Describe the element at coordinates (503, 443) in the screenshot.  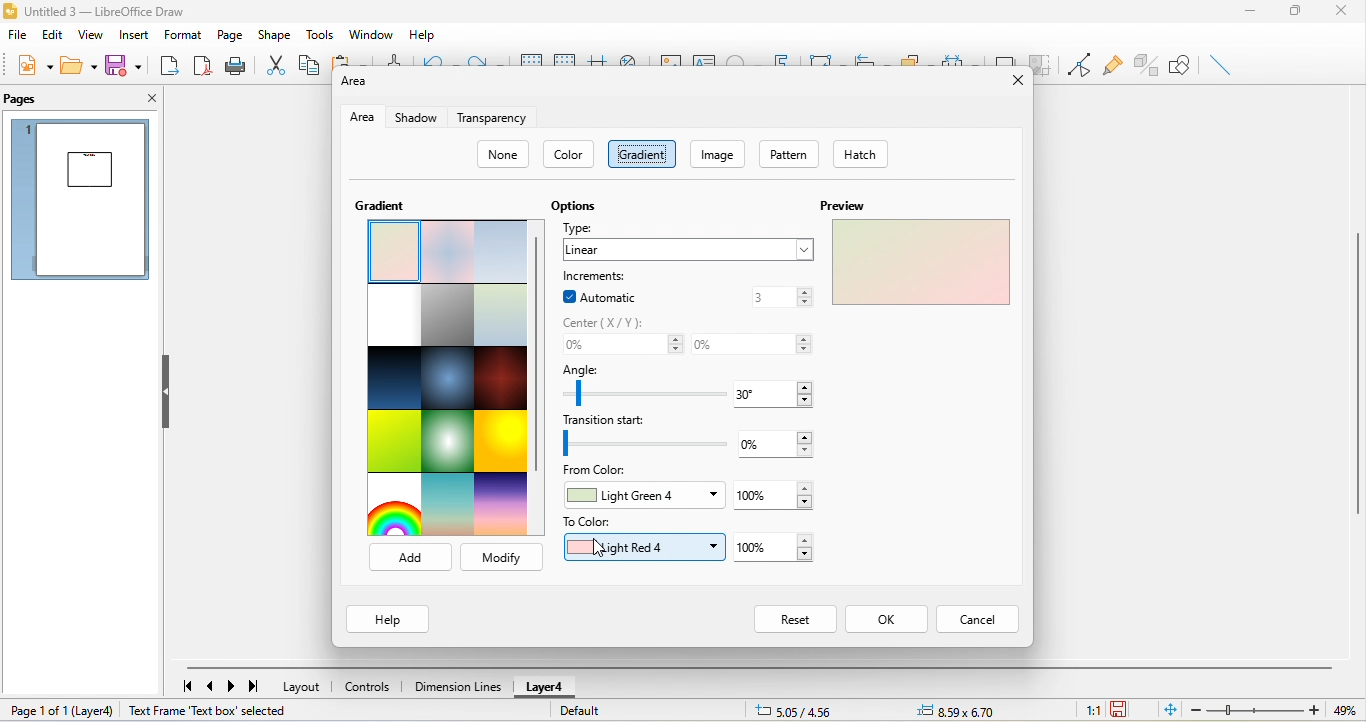
I see `sunshine` at that location.